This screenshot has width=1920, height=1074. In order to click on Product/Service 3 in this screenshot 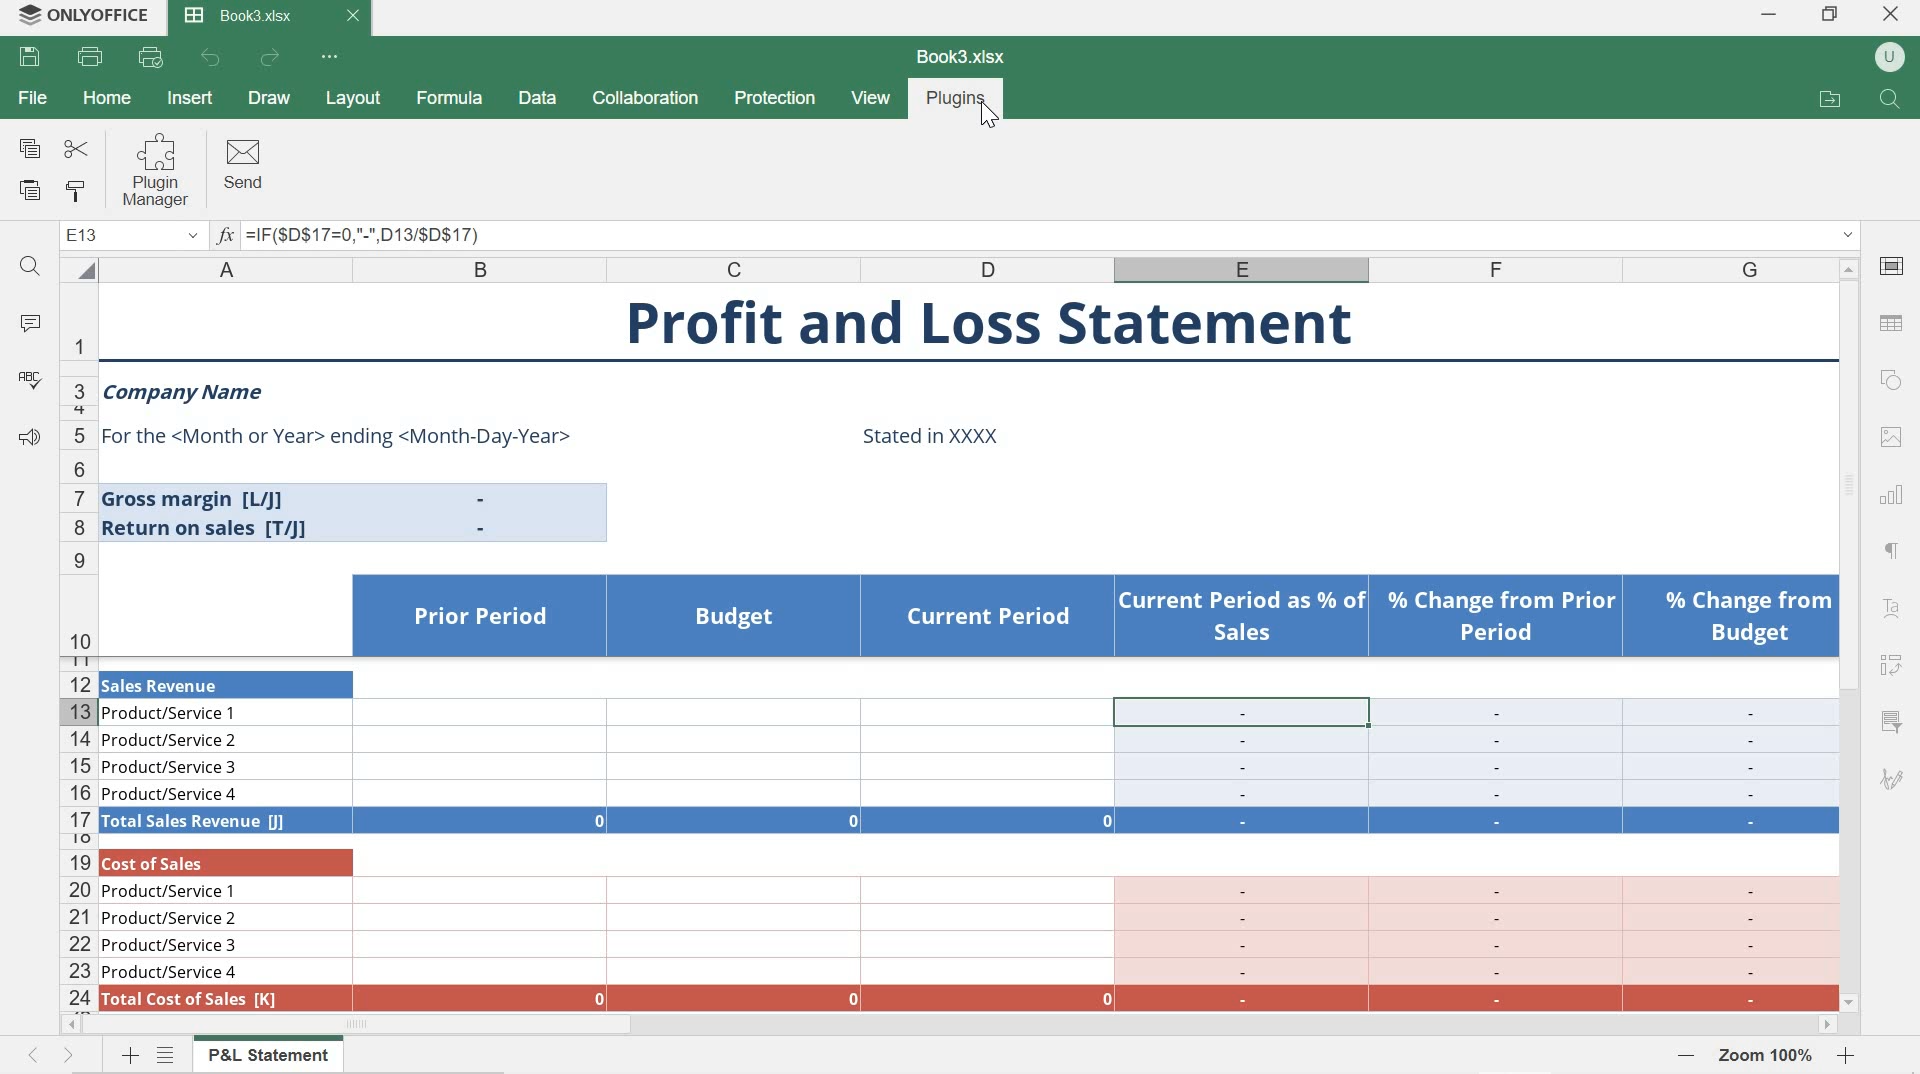, I will do `click(172, 768)`.